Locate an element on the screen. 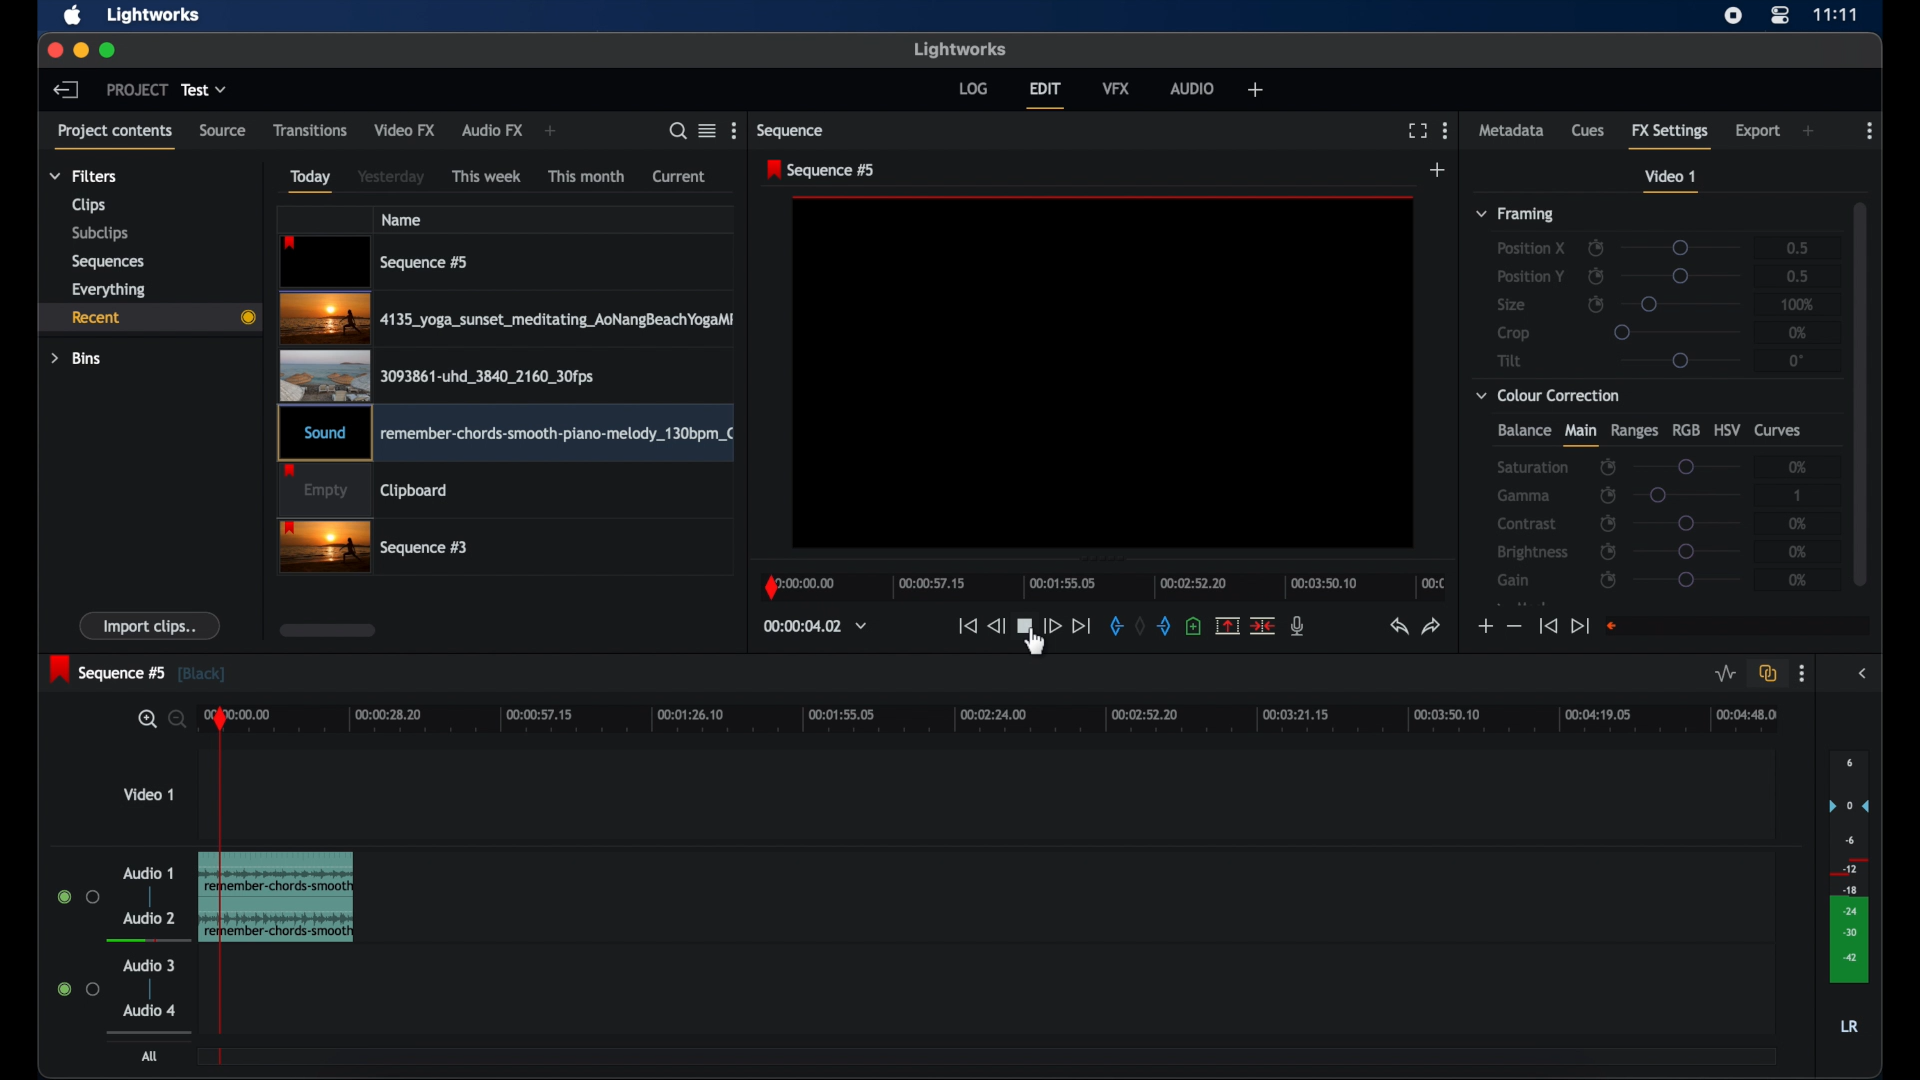 The width and height of the screenshot is (1920, 1080). bins is located at coordinates (77, 359).